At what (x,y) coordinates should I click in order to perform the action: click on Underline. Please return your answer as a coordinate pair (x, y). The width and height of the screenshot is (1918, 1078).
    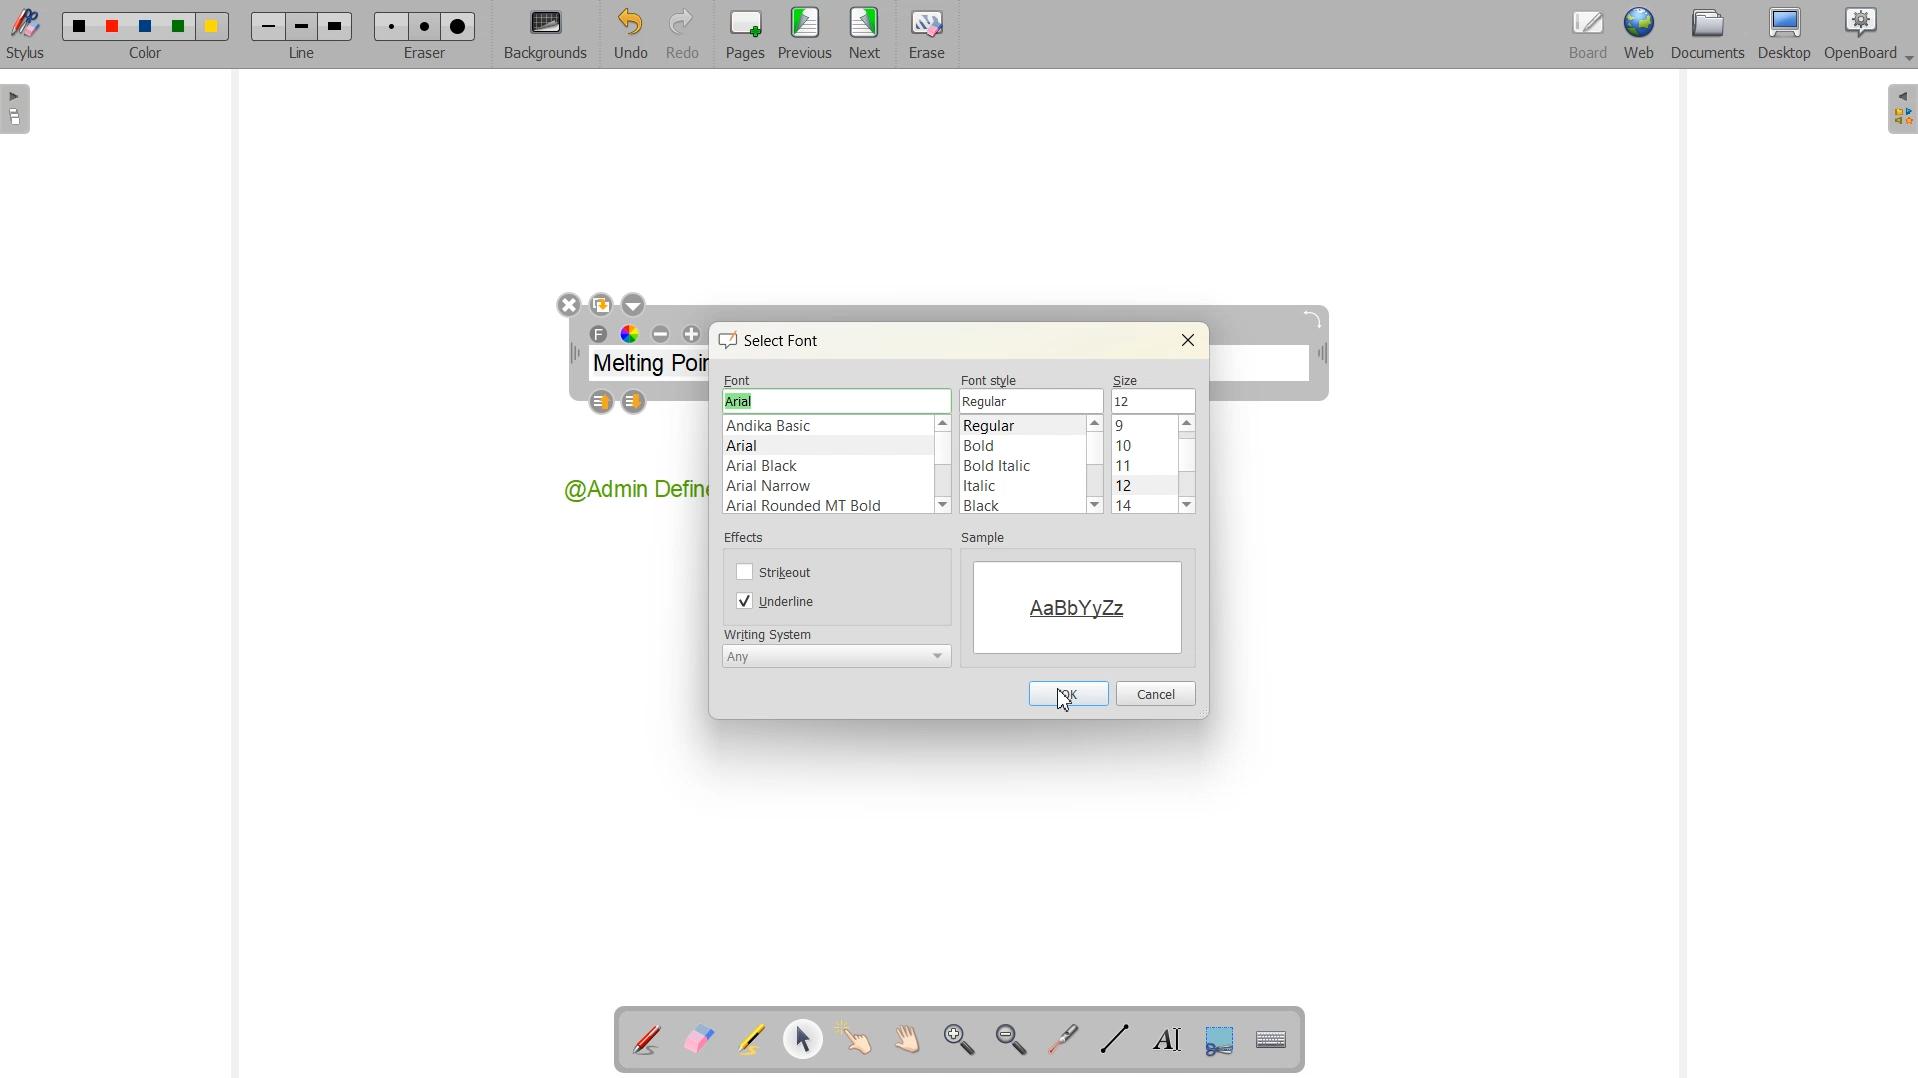
    Looking at the image, I should click on (778, 601).